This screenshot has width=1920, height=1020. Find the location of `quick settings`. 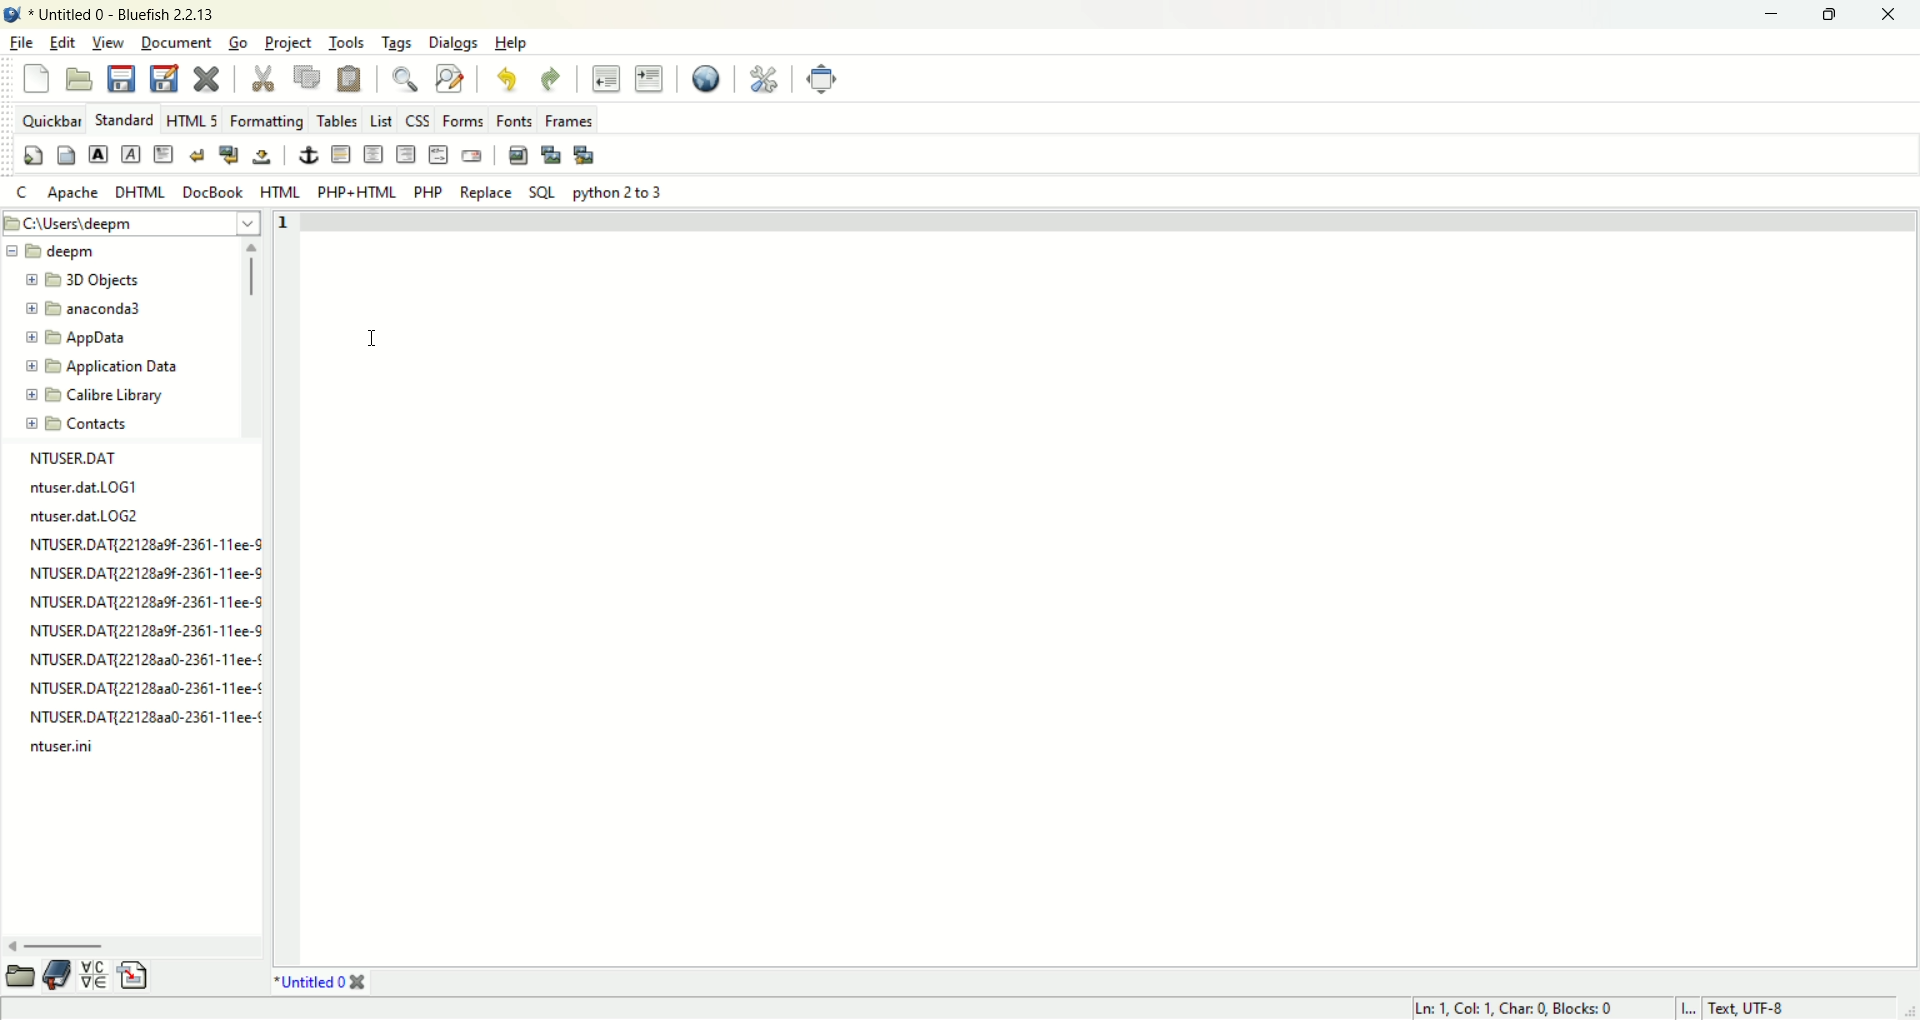

quick settings is located at coordinates (34, 157).